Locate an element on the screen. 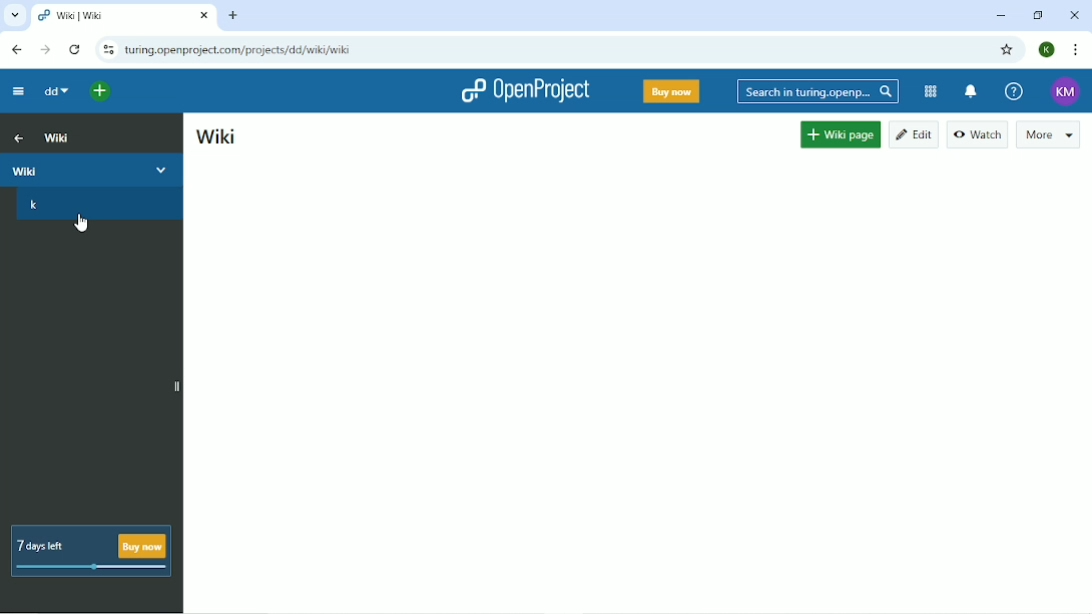 The width and height of the screenshot is (1092, 614). More is located at coordinates (1050, 135).